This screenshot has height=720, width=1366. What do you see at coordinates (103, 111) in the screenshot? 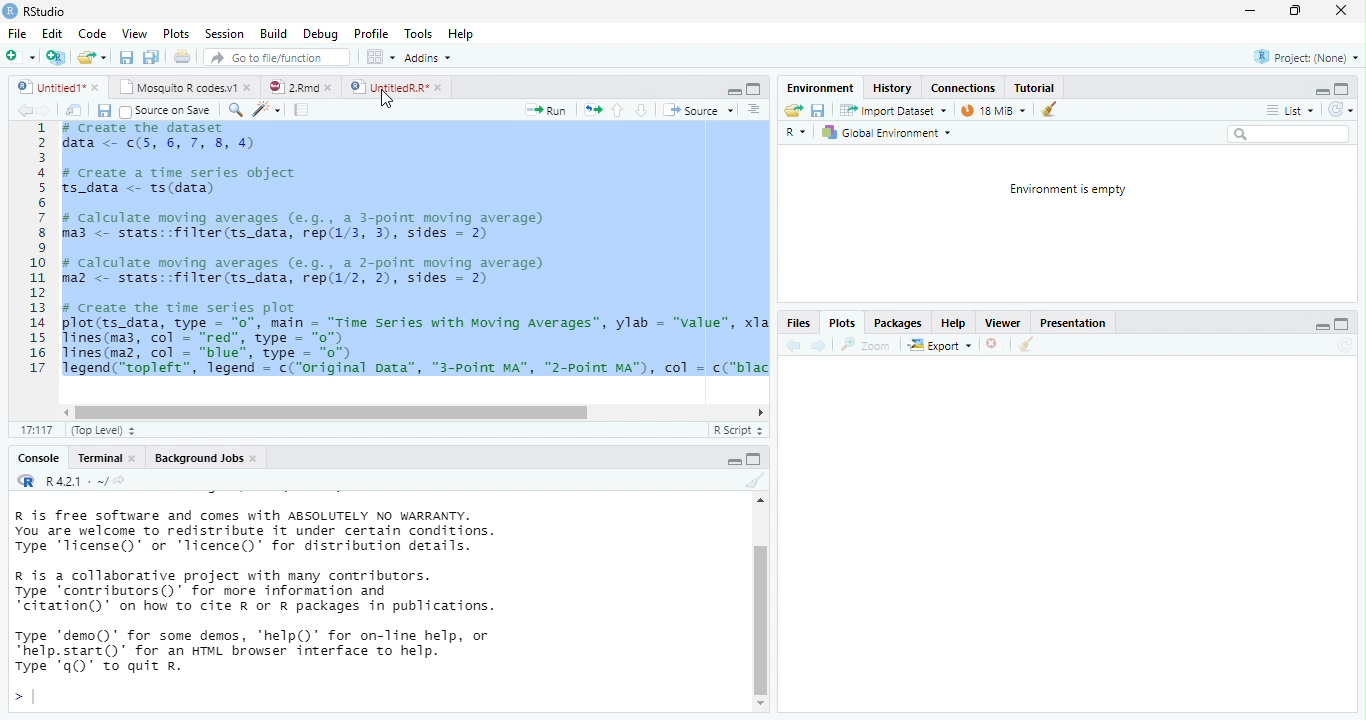
I see `save` at bounding box center [103, 111].